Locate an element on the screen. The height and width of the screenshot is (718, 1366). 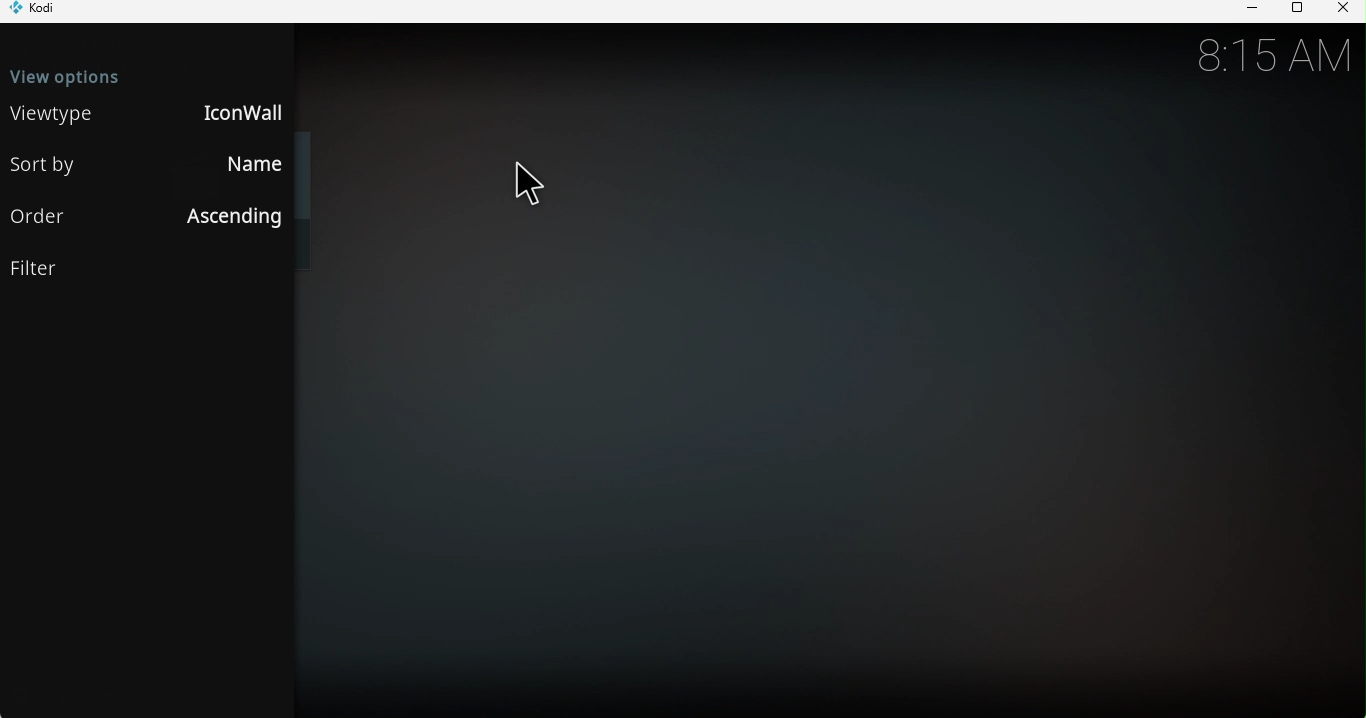
Name is located at coordinates (243, 166).